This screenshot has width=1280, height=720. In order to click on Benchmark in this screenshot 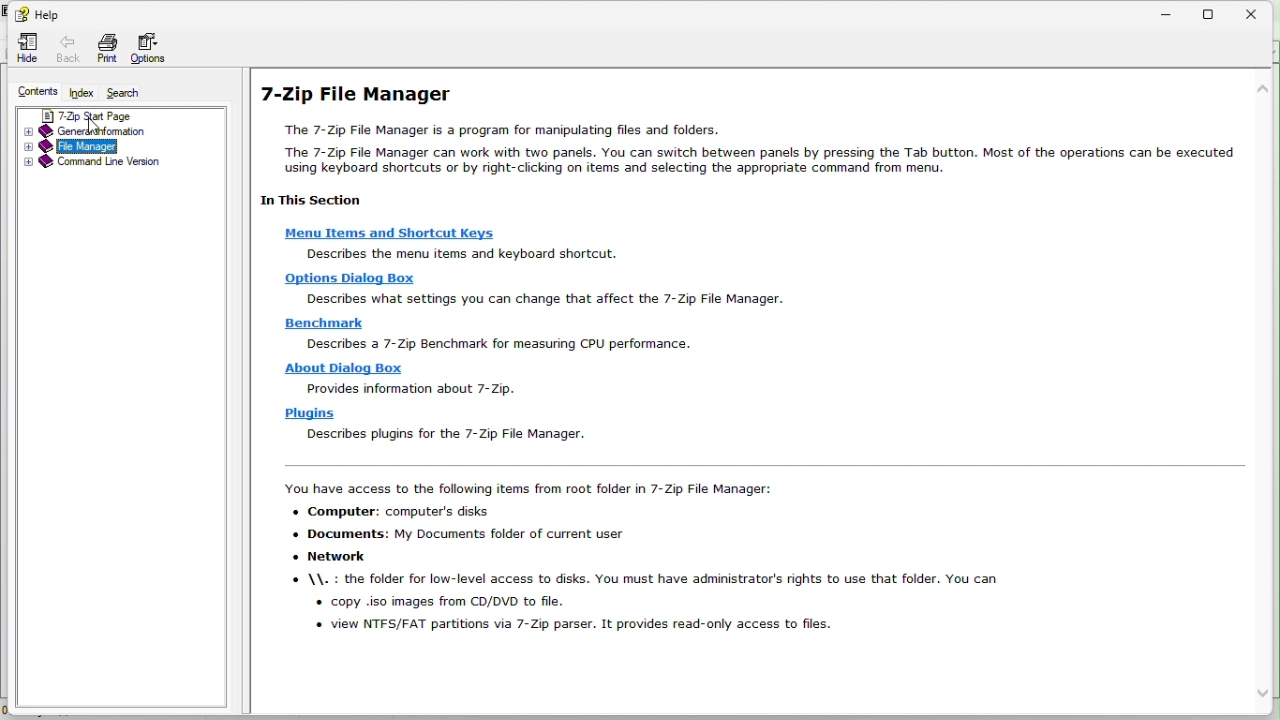, I will do `click(327, 324)`.